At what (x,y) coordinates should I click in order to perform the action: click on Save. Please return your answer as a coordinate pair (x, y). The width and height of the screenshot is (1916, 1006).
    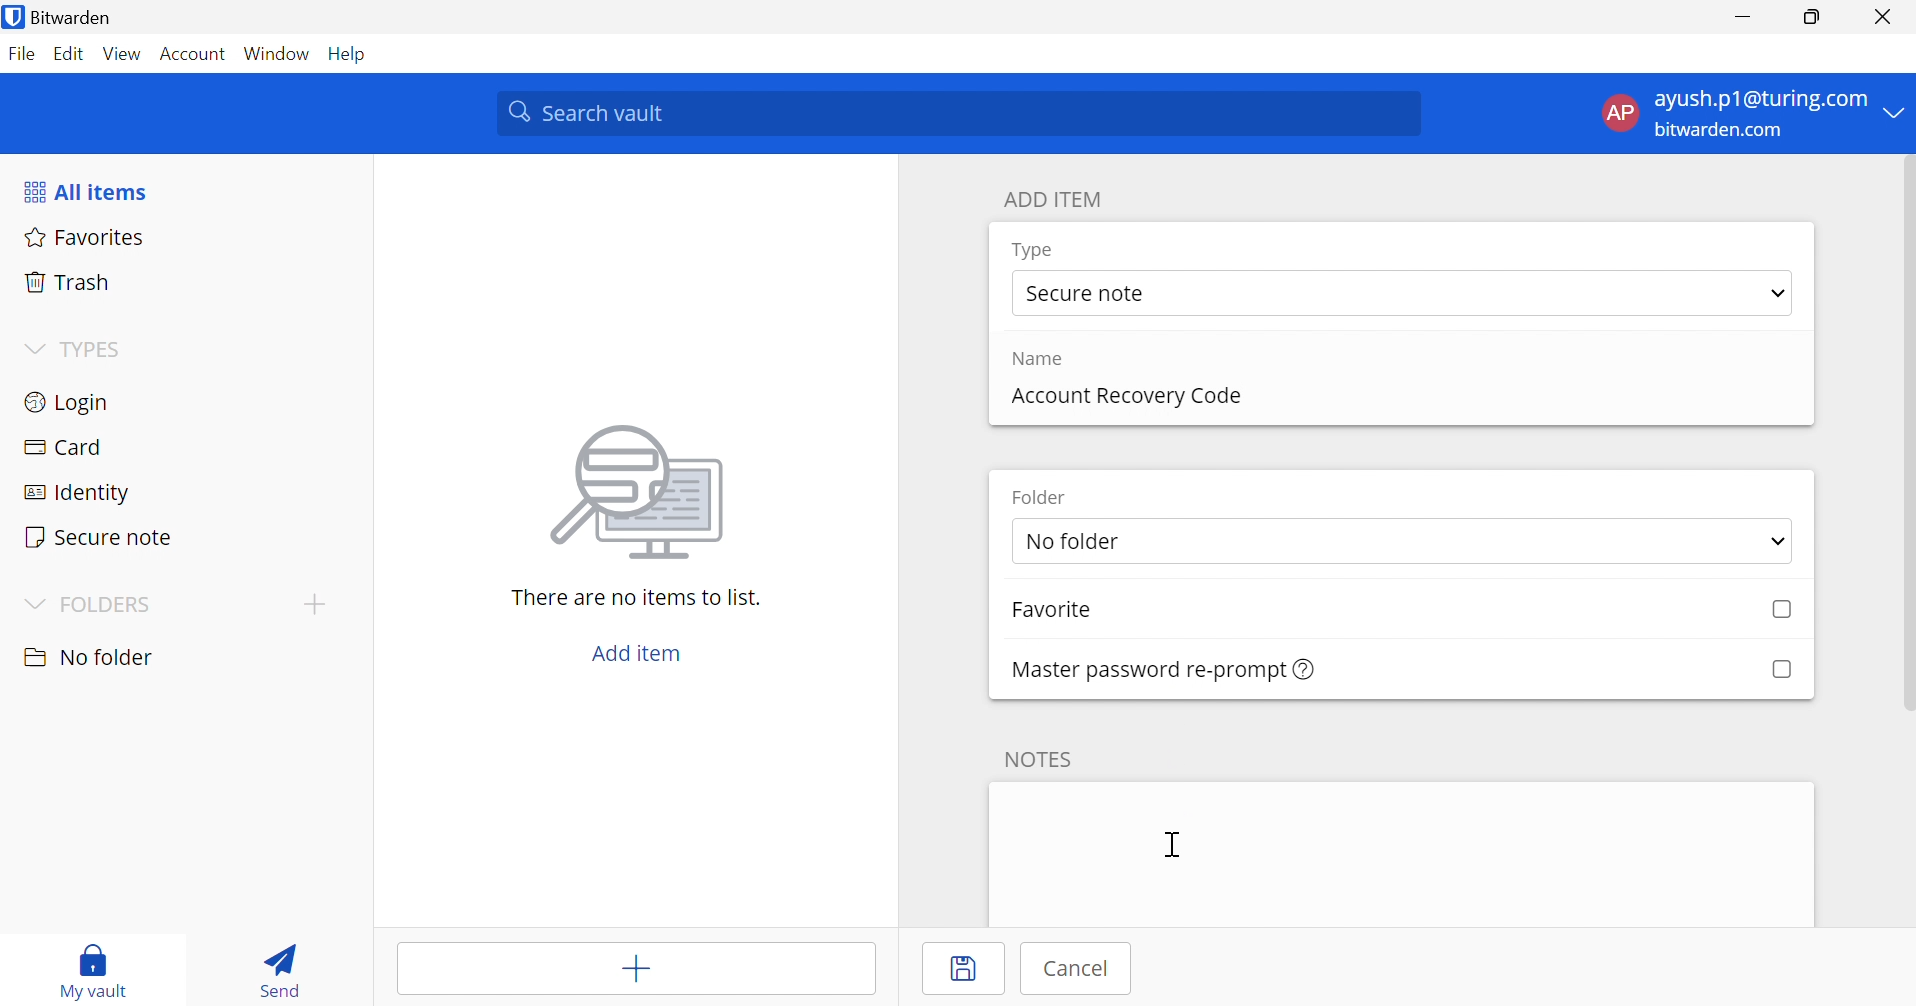
    Looking at the image, I should click on (969, 970).